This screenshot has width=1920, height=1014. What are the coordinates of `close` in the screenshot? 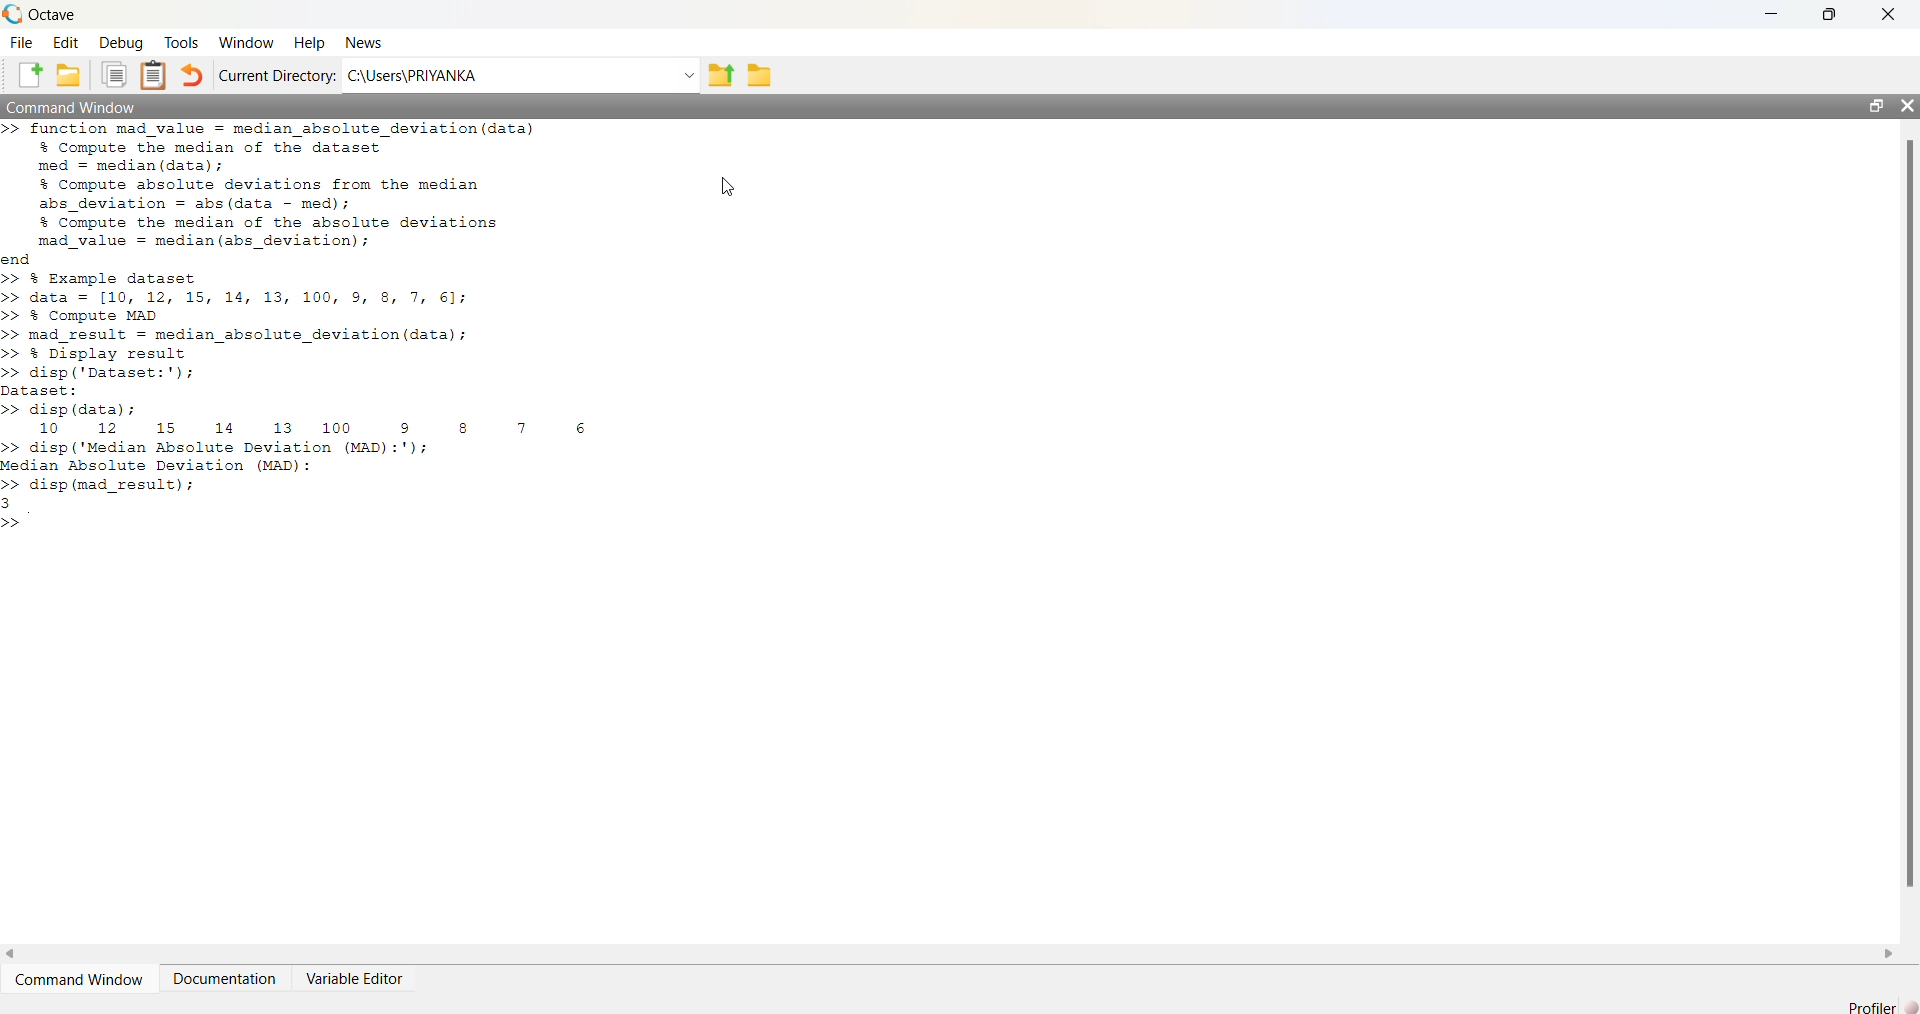 It's located at (1888, 13).